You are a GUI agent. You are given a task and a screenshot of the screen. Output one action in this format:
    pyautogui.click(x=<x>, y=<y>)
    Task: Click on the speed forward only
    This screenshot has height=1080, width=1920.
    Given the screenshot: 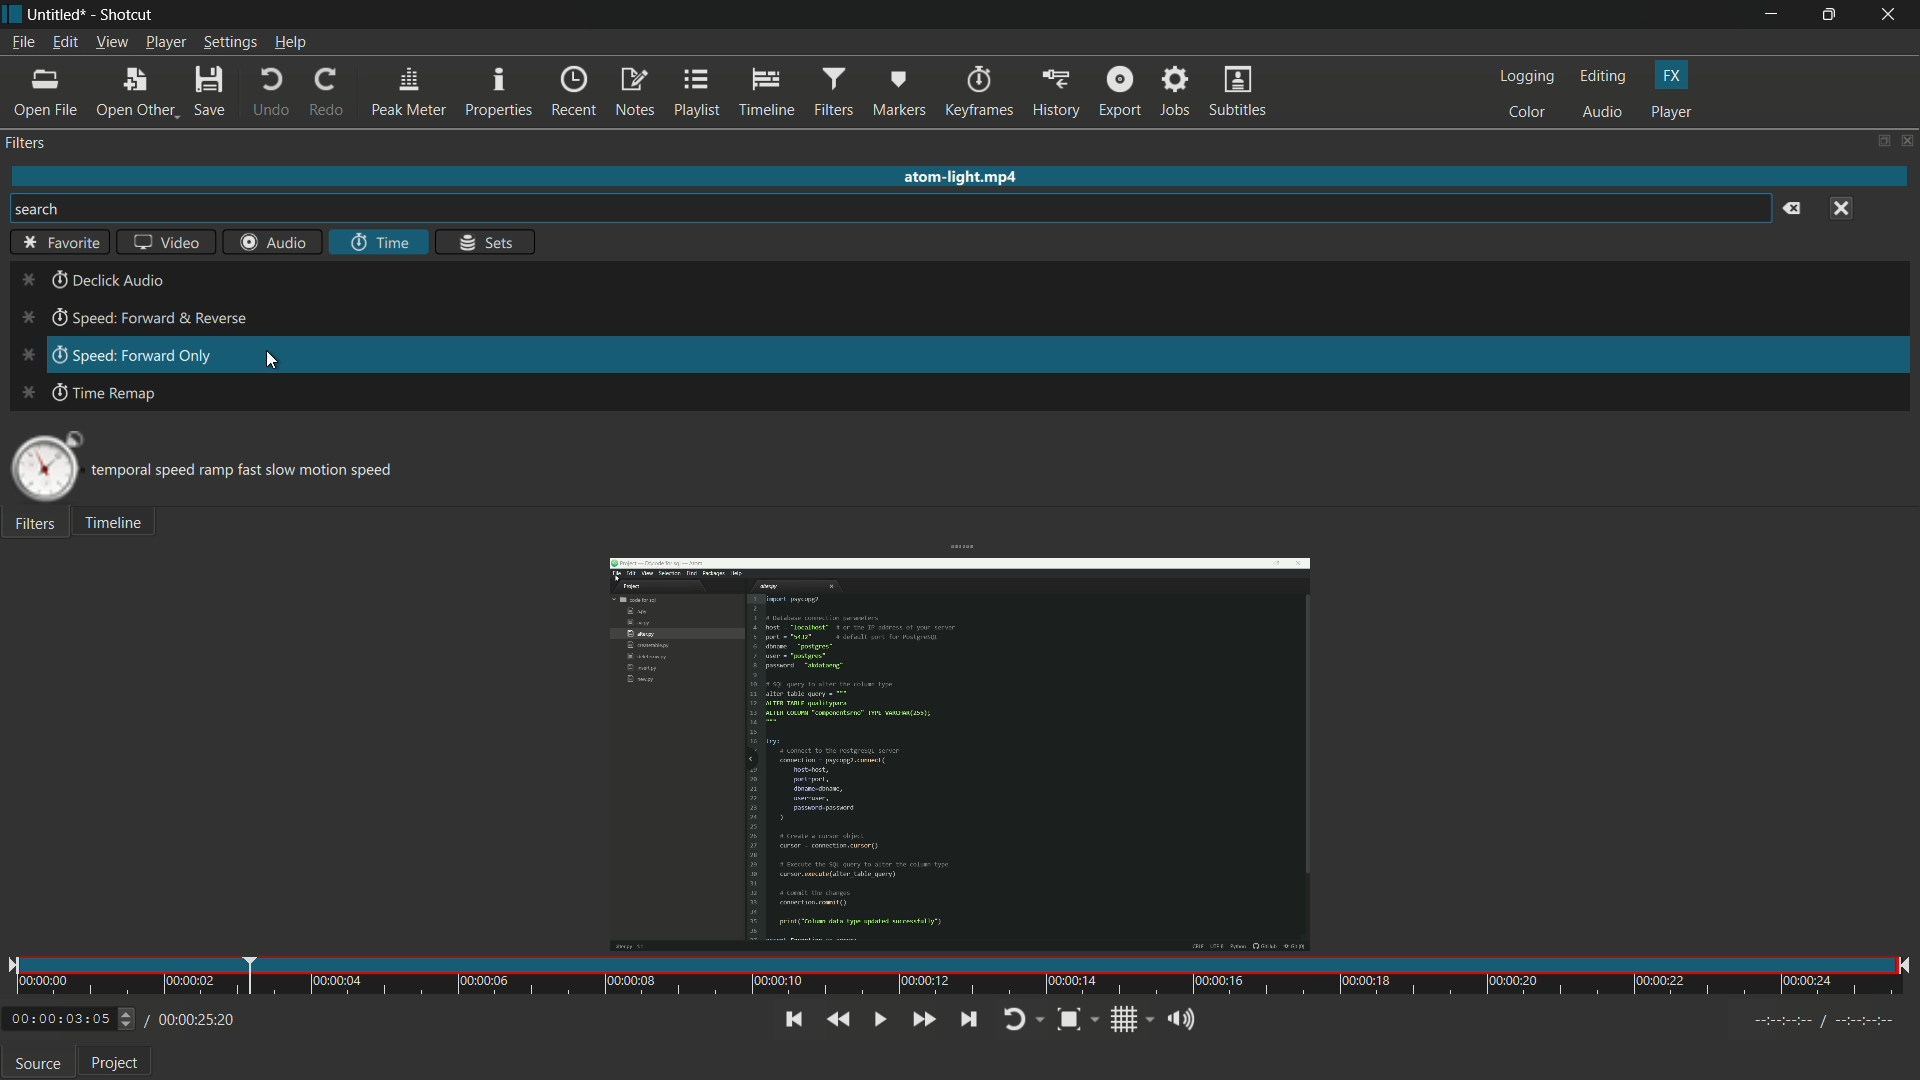 What is the action you would take?
    pyautogui.click(x=109, y=356)
    